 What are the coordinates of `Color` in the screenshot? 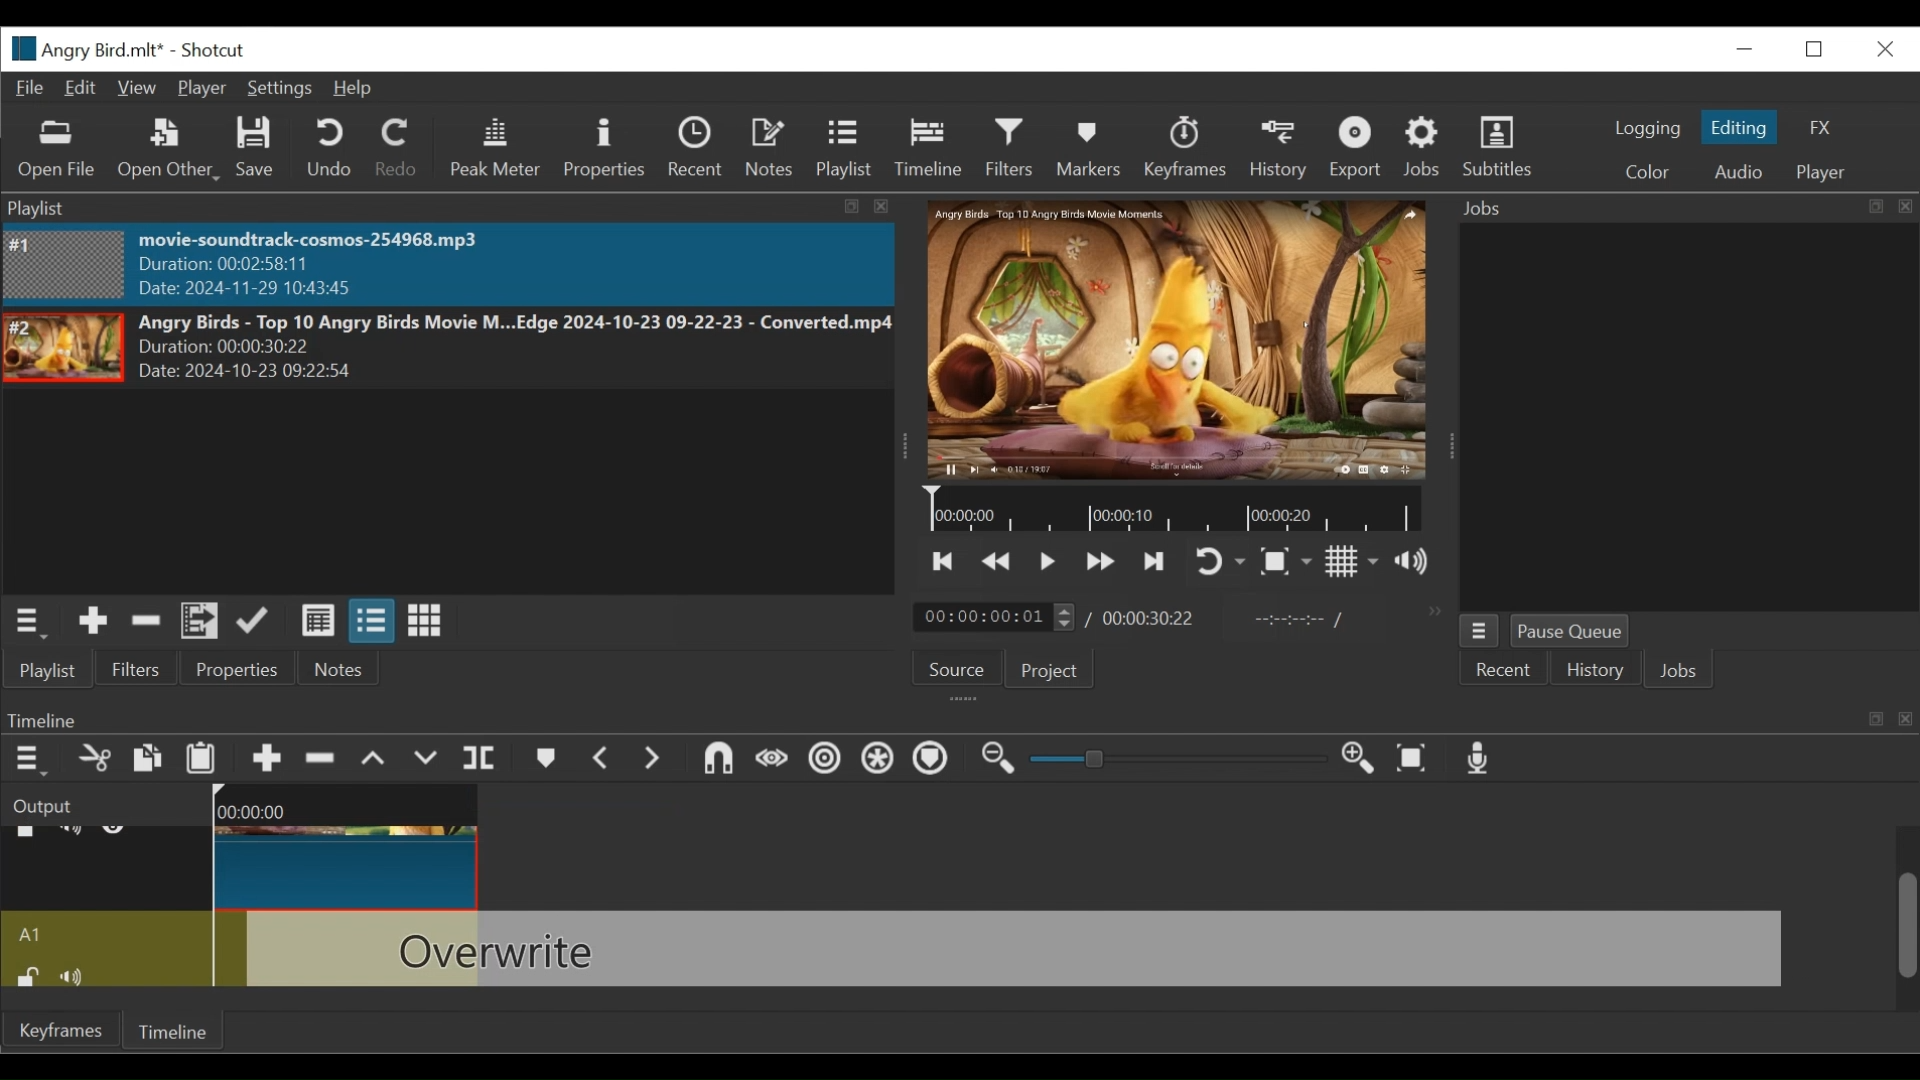 It's located at (1648, 173).